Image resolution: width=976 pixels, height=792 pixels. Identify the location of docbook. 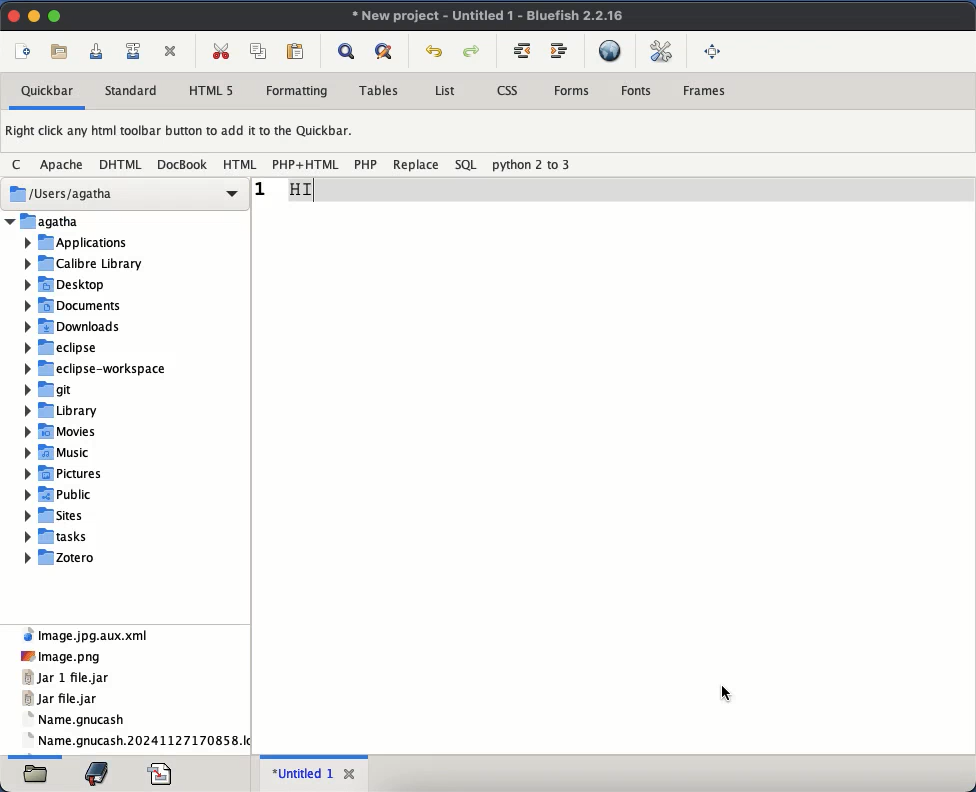
(182, 164).